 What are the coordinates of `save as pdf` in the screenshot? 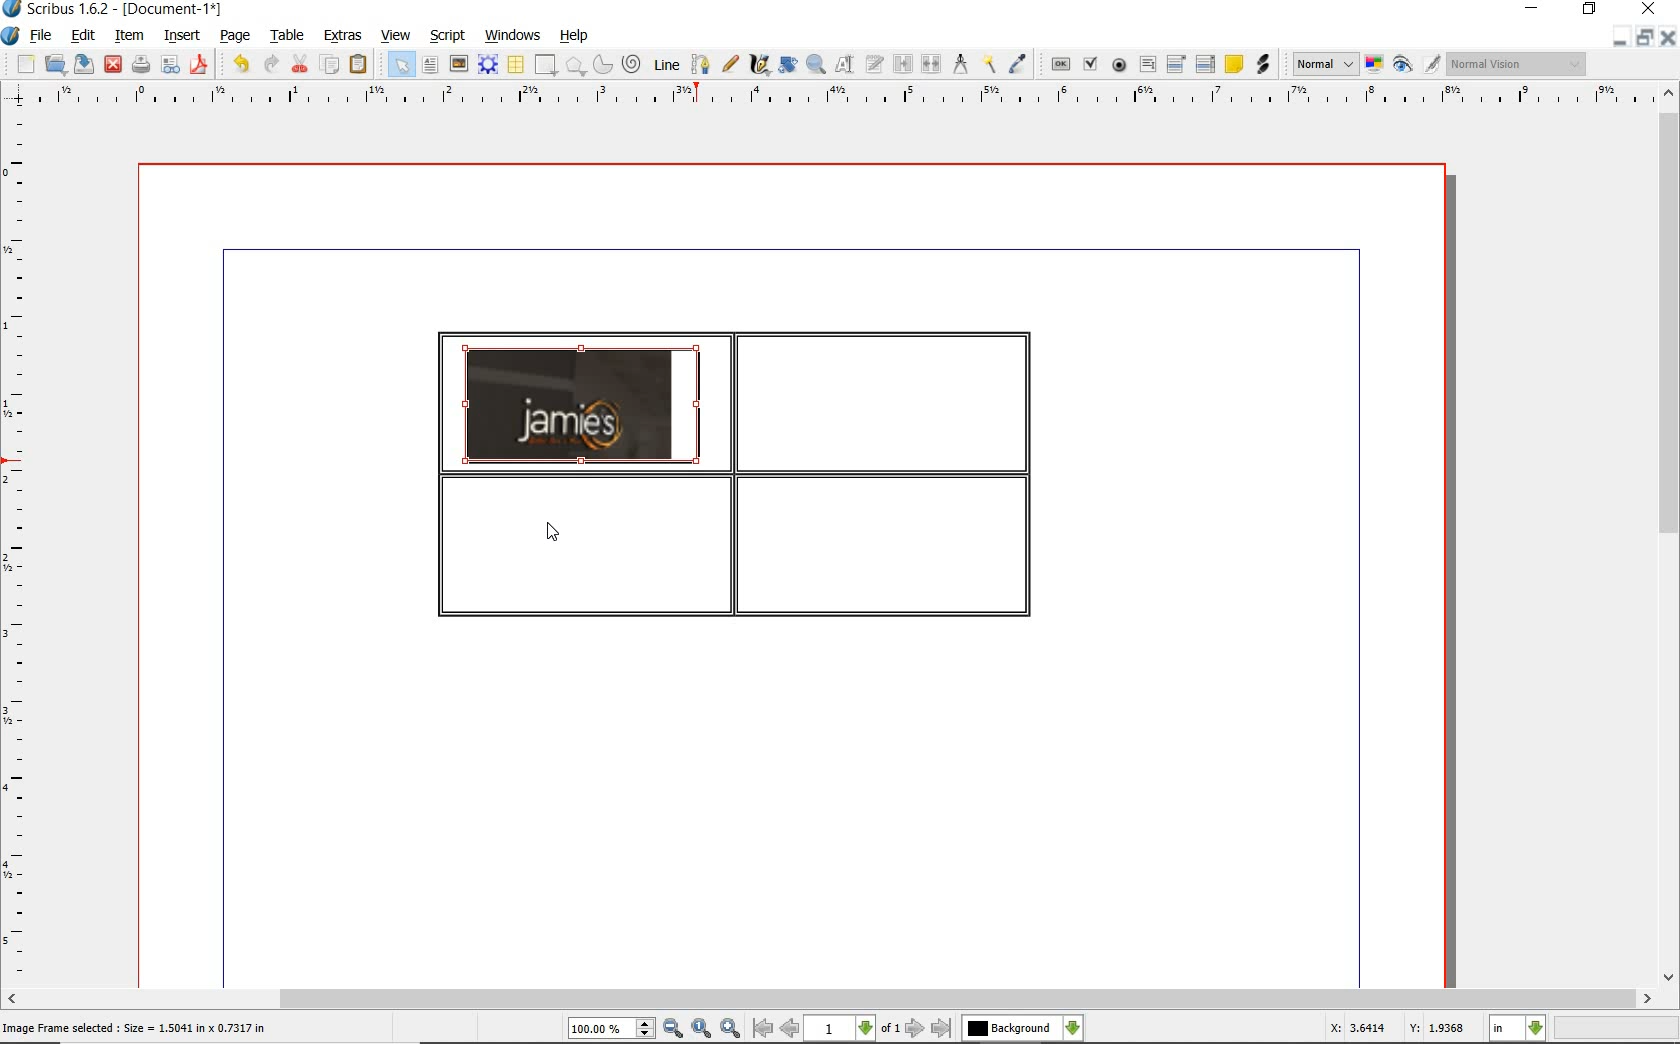 It's located at (198, 64).